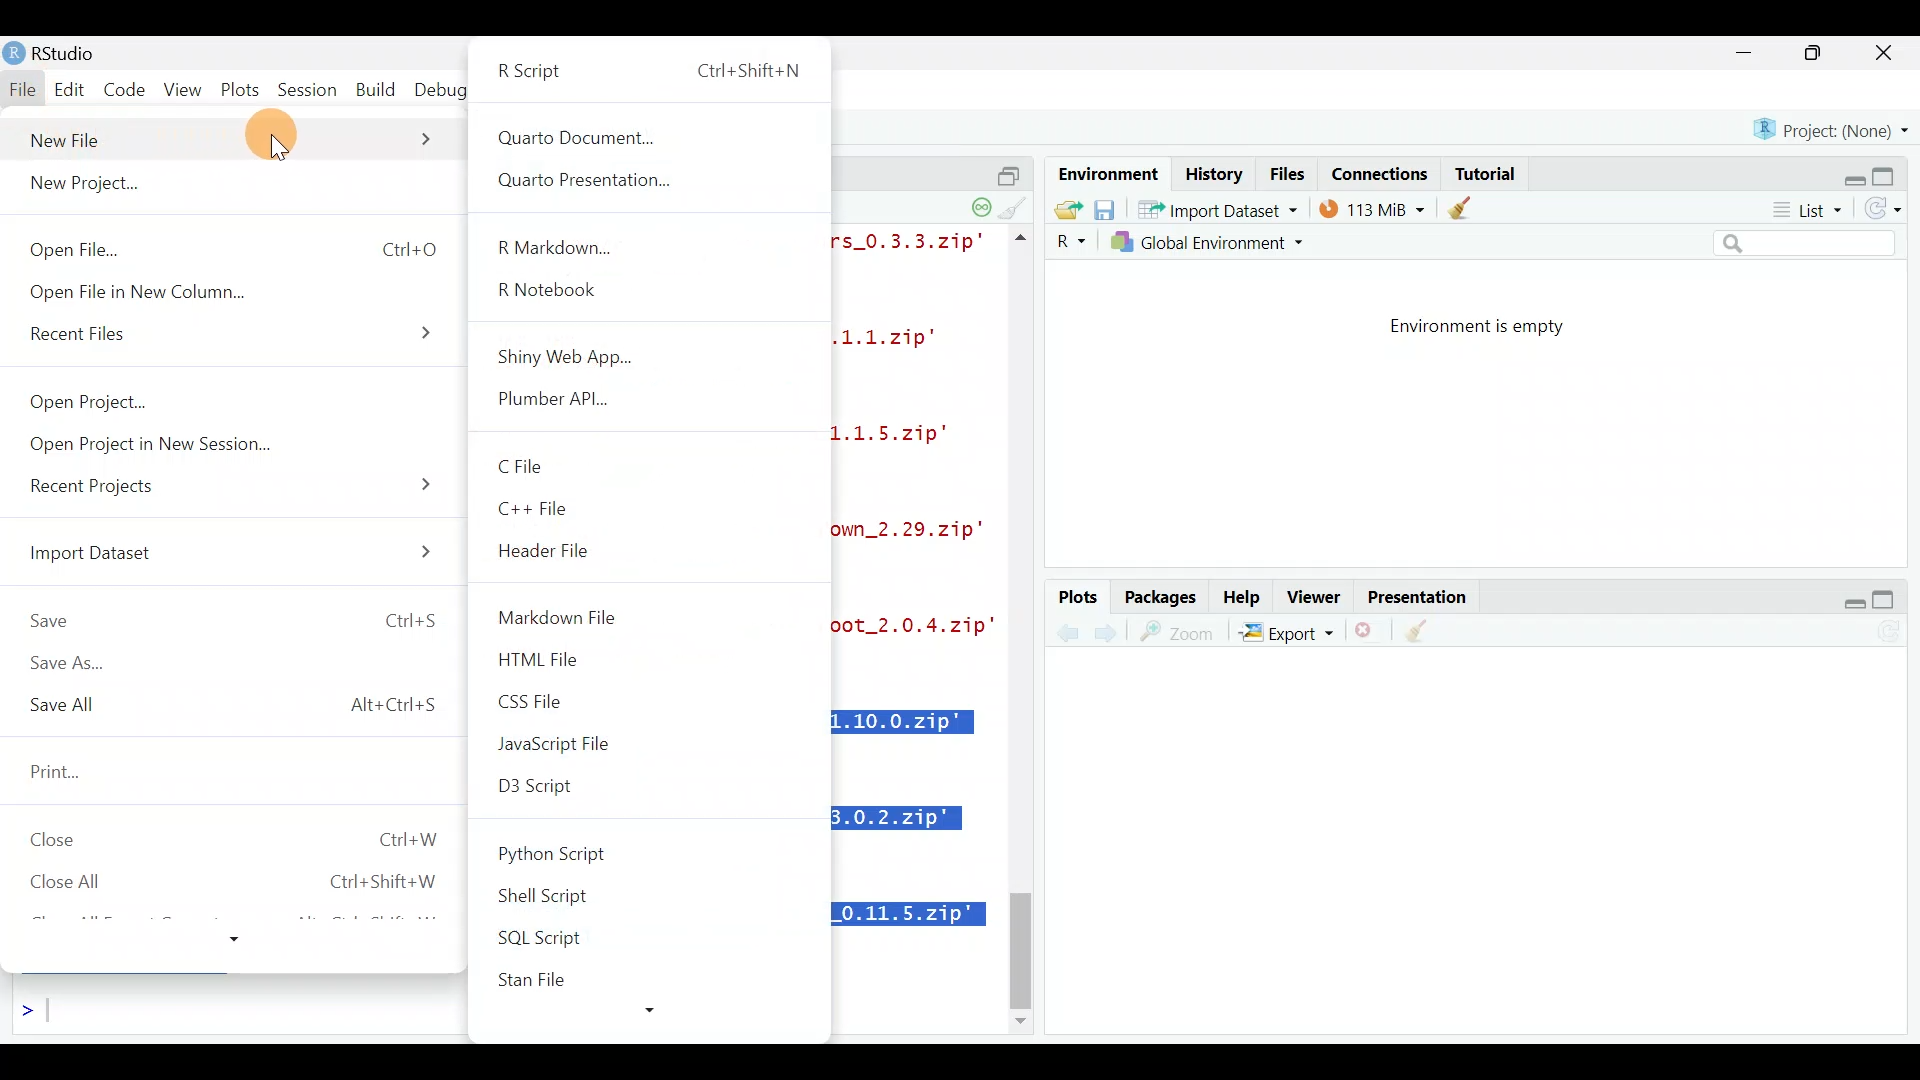  I want to click on maximize, so click(1818, 52).